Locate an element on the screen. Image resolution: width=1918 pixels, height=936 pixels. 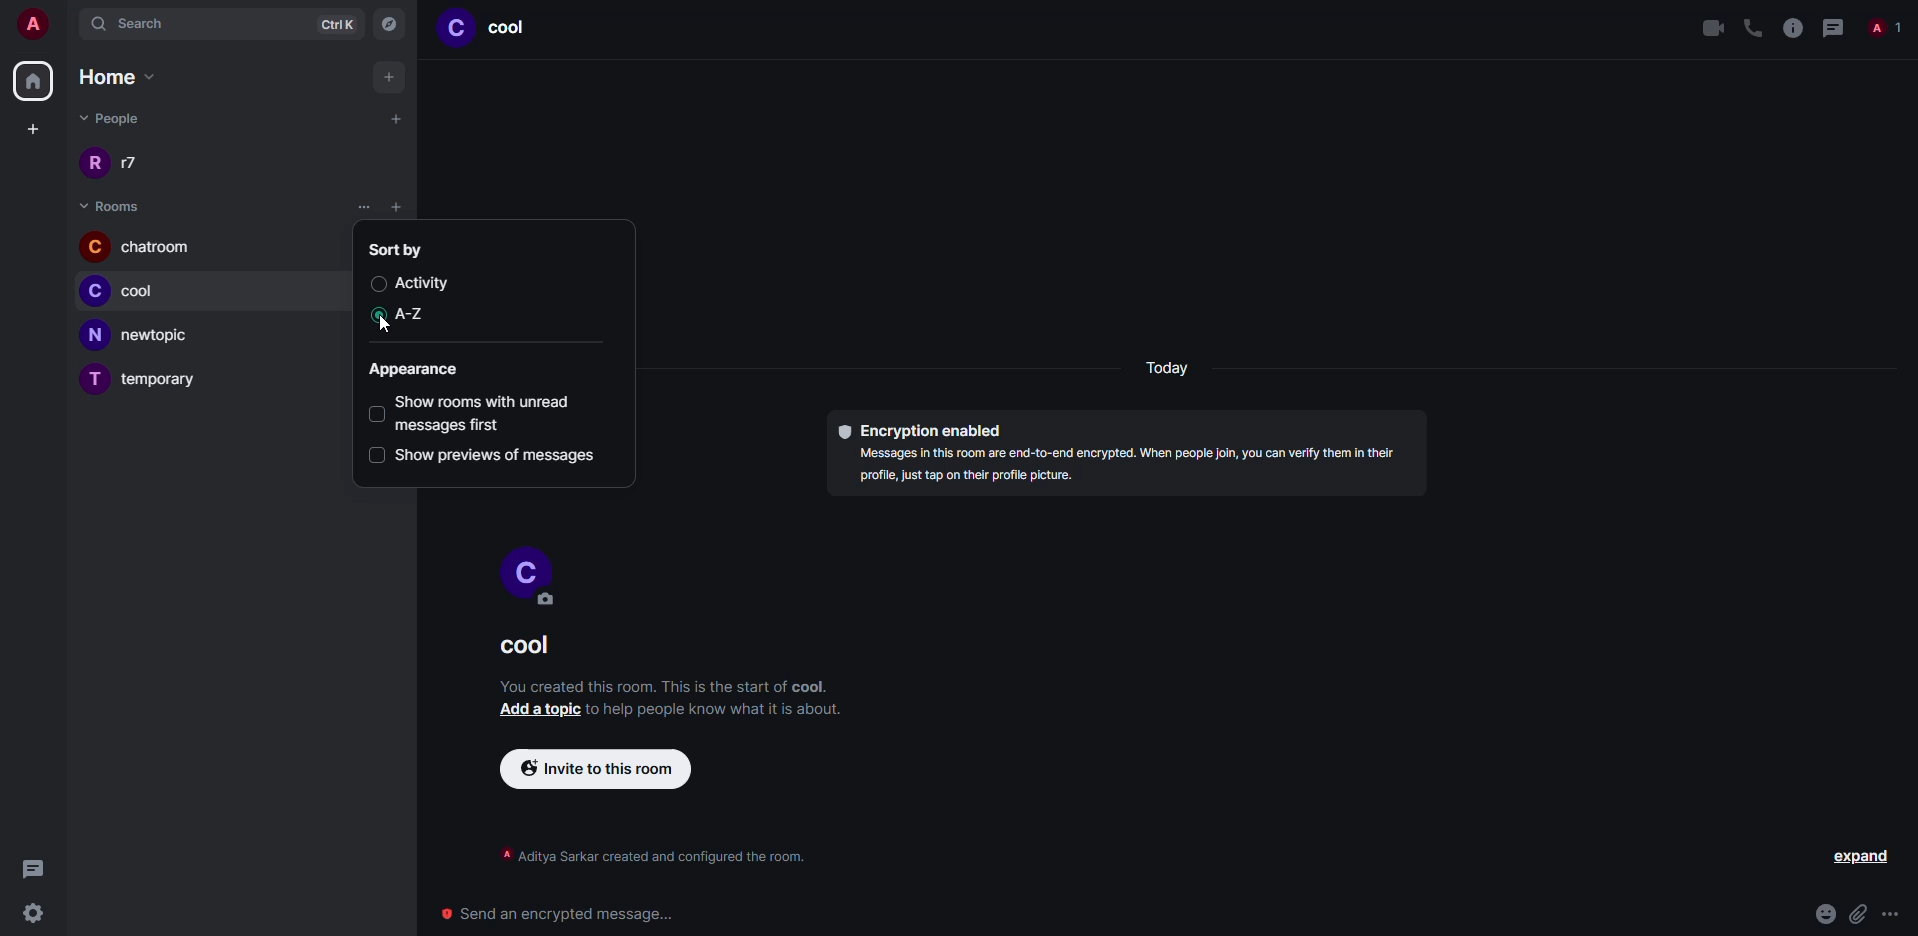
list options is located at coordinates (403, 208).